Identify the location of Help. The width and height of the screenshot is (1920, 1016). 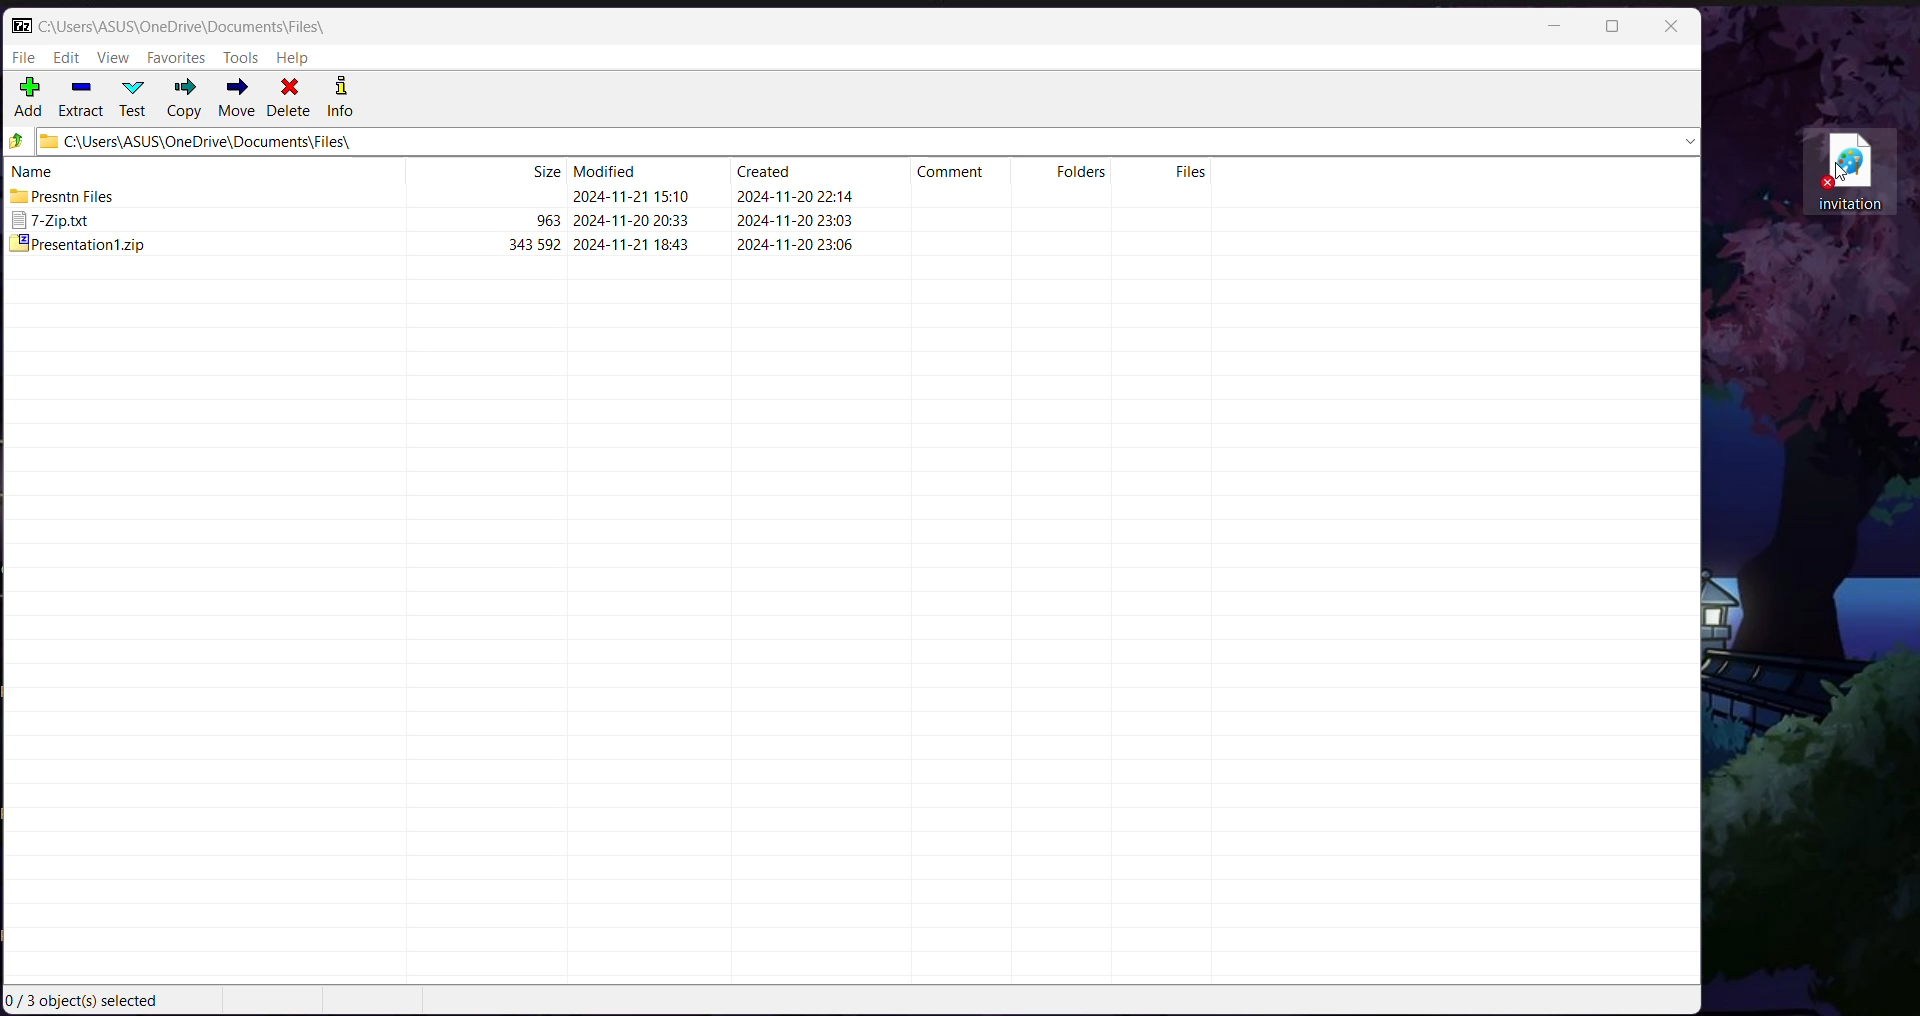
(294, 58).